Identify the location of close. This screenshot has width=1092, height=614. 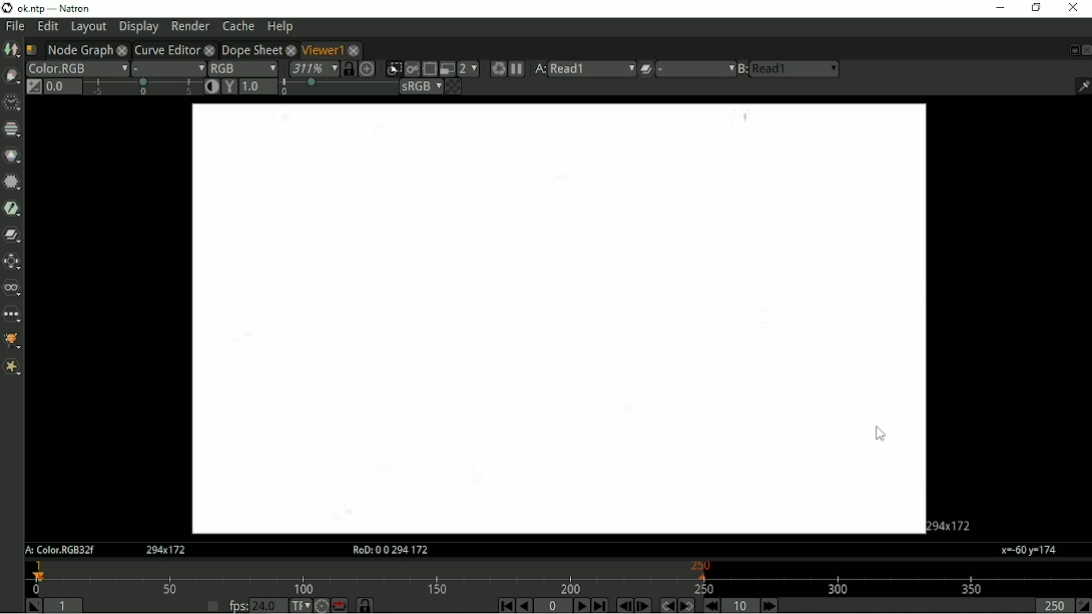
(291, 50).